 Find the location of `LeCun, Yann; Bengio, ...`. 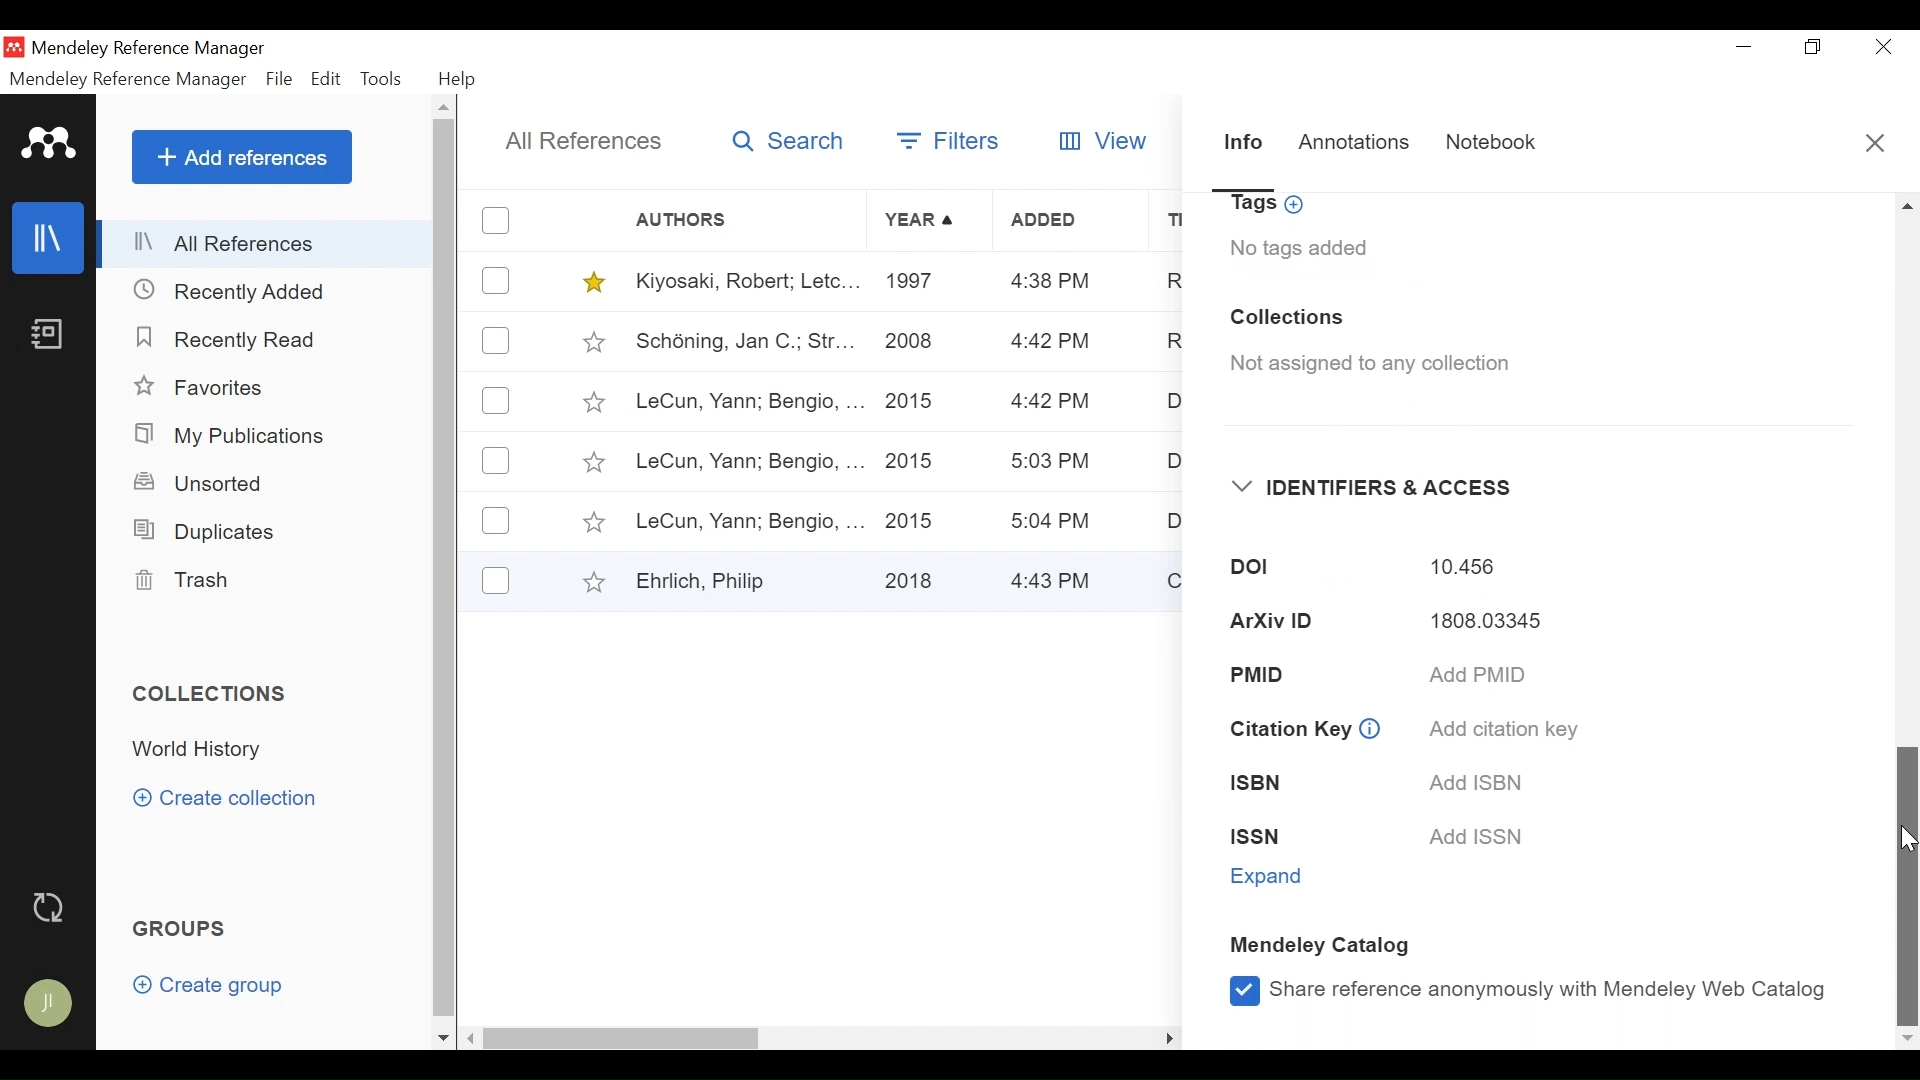

LeCun, Yann; Bengio, ... is located at coordinates (747, 461).